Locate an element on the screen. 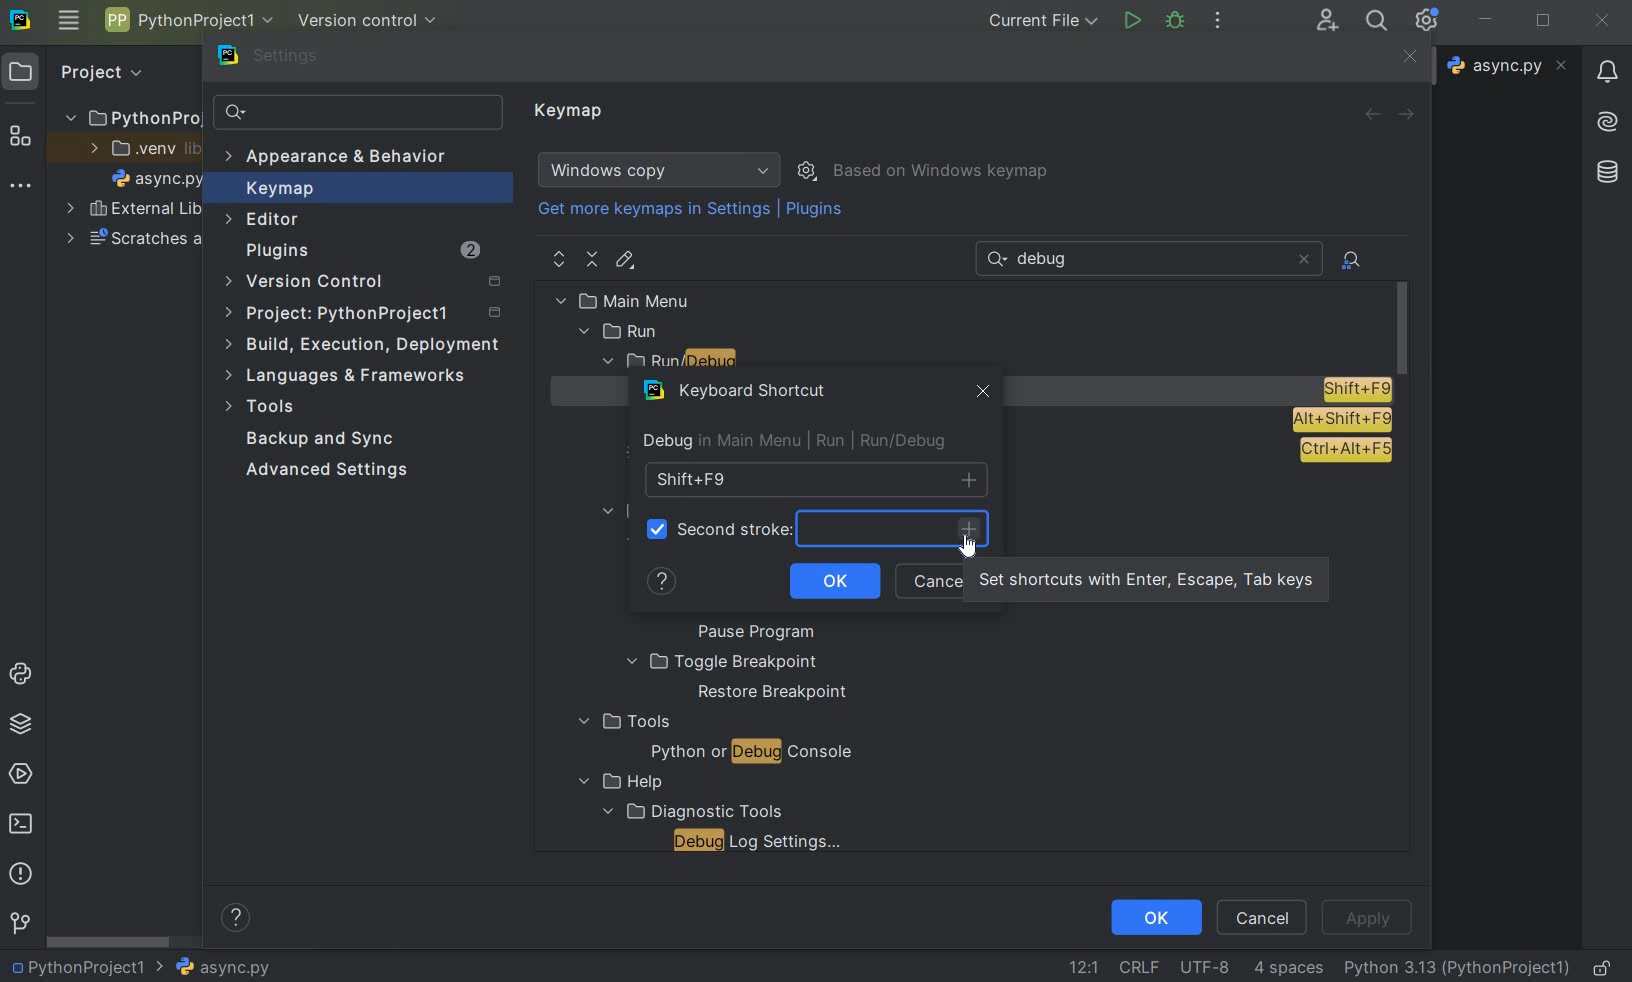 This screenshot has height=982, width=1632. python console is located at coordinates (24, 675).